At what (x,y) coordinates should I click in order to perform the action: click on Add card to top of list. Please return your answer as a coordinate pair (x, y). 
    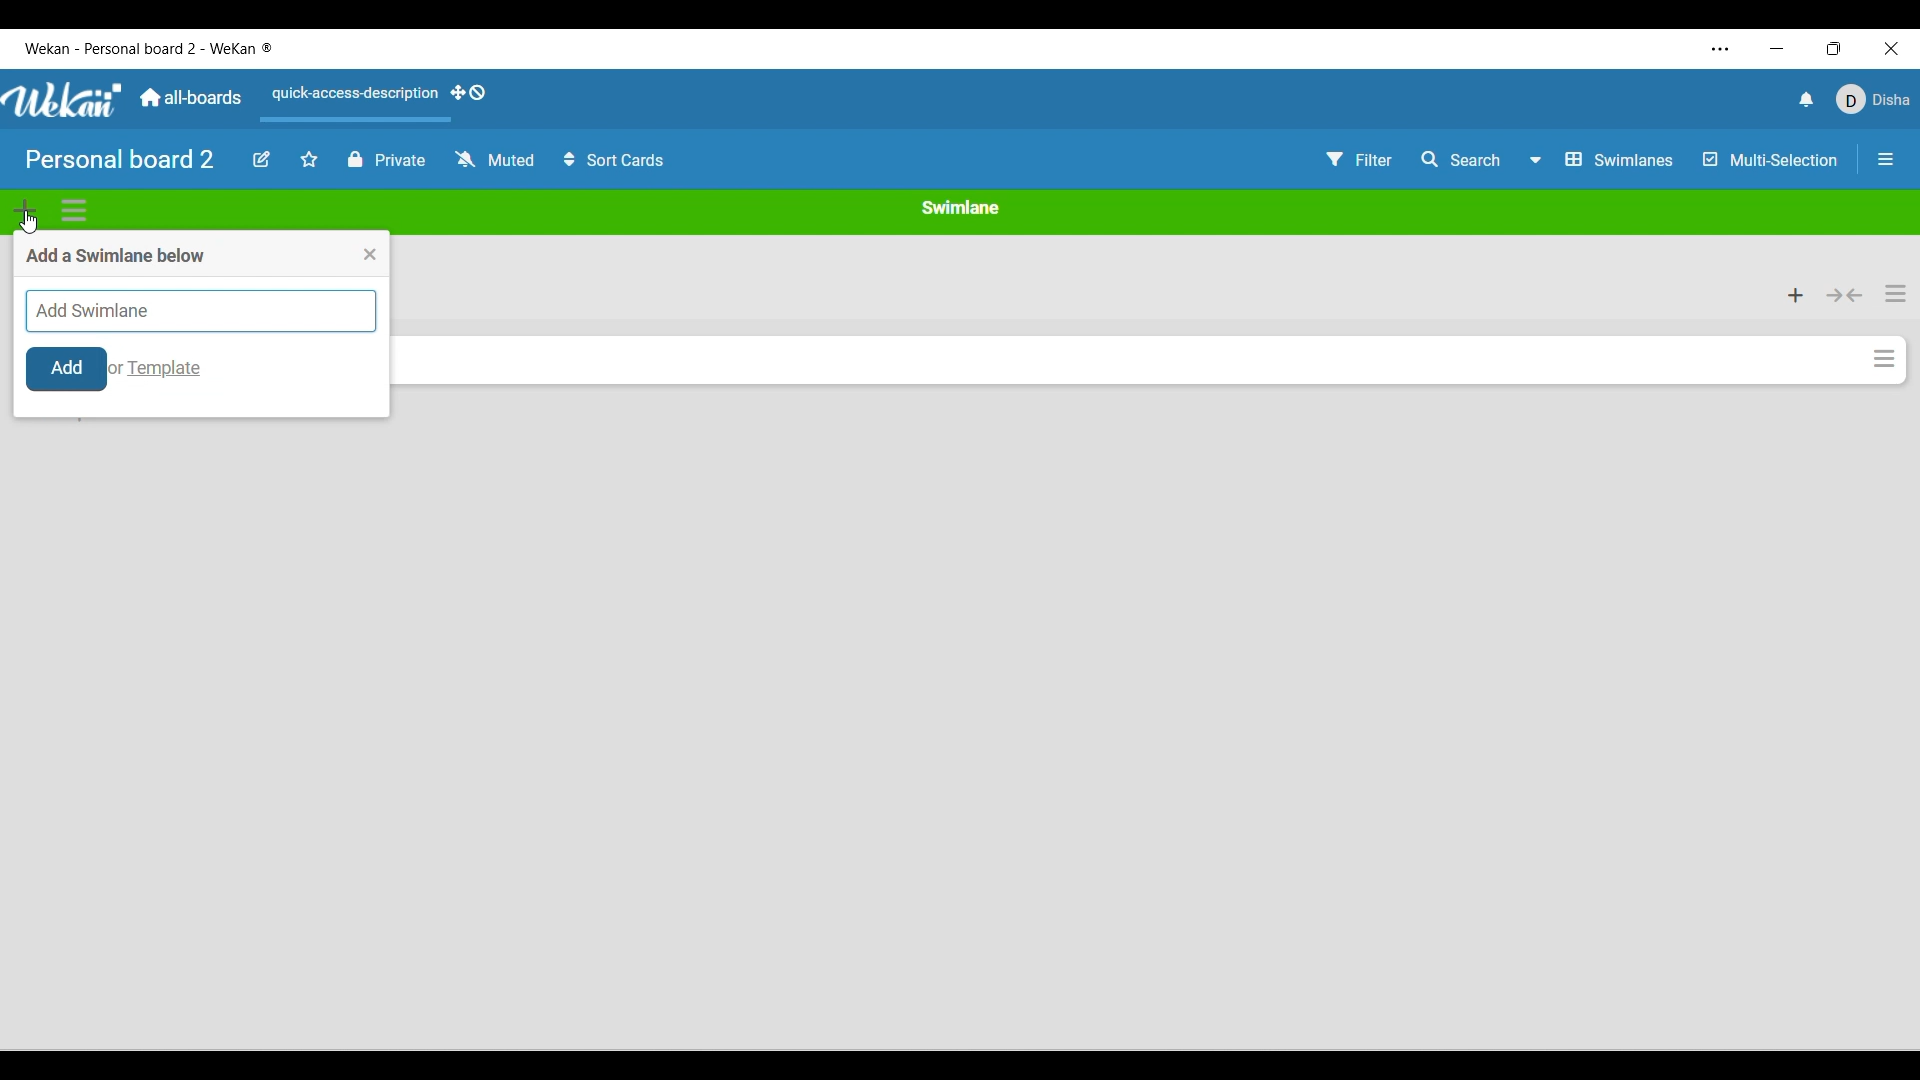
    Looking at the image, I should click on (1797, 296).